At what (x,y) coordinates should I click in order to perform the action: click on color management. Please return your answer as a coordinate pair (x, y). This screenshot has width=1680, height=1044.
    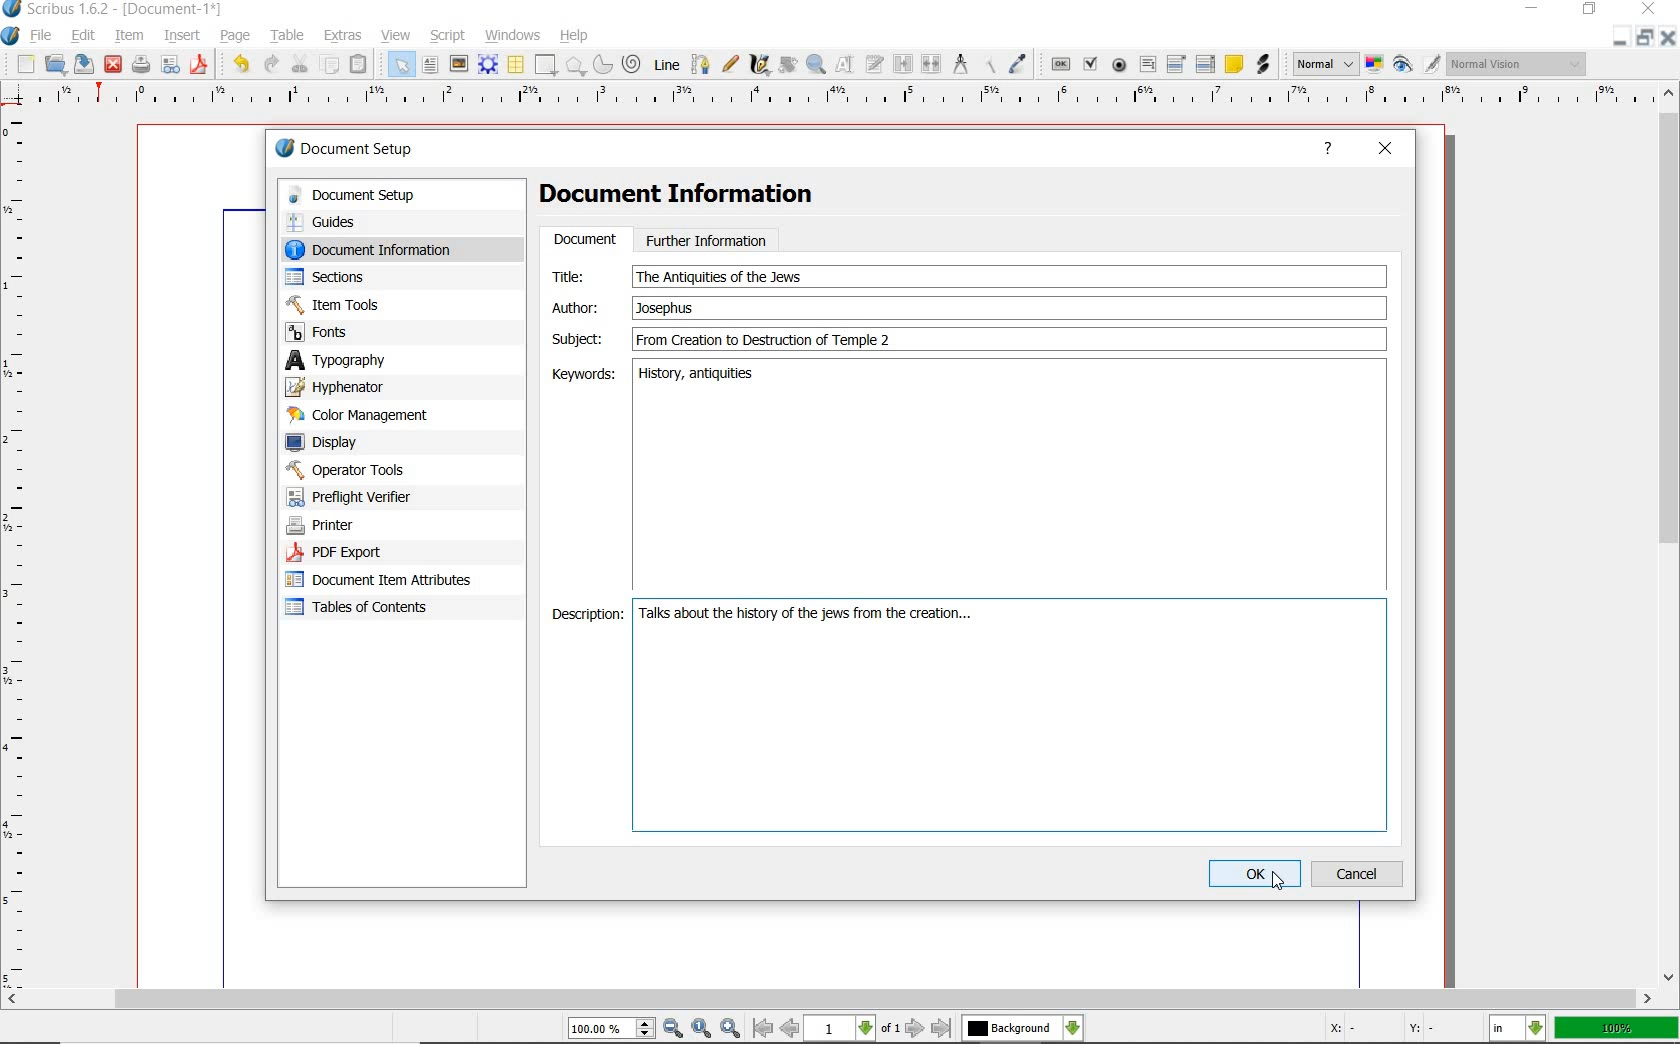
    Looking at the image, I should click on (362, 415).